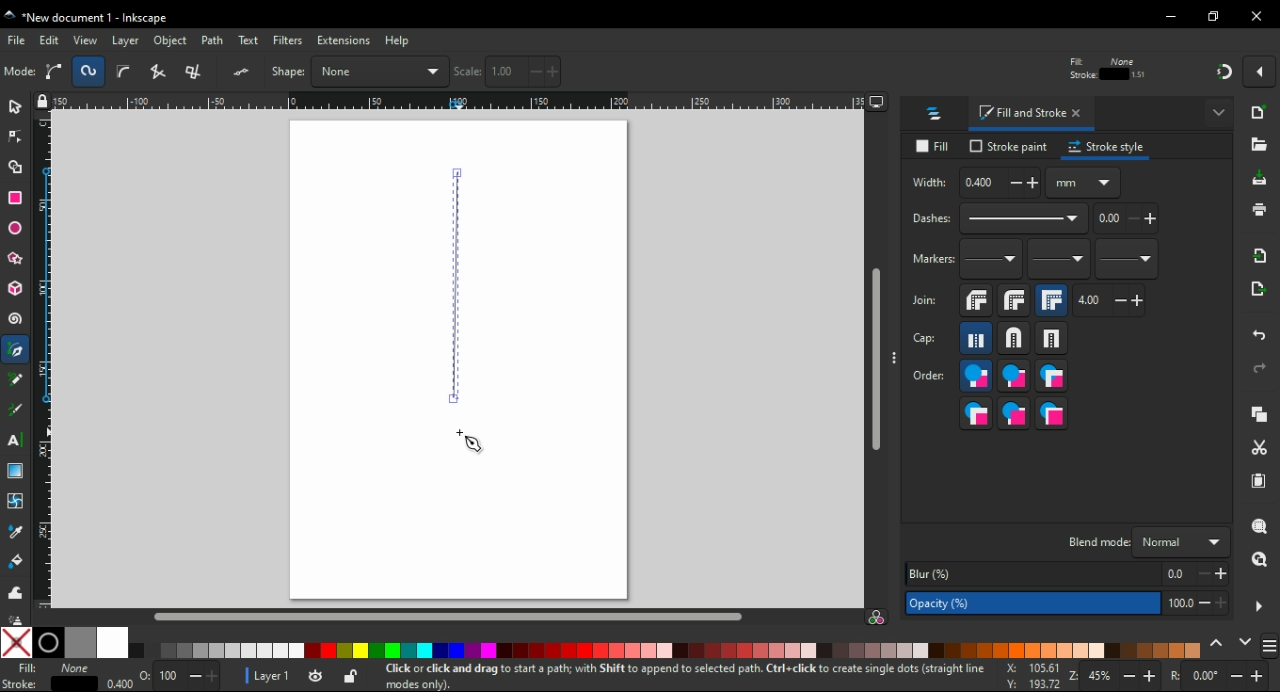 The image size is (1280, 692). I want to click on import, so click(1261, 255).